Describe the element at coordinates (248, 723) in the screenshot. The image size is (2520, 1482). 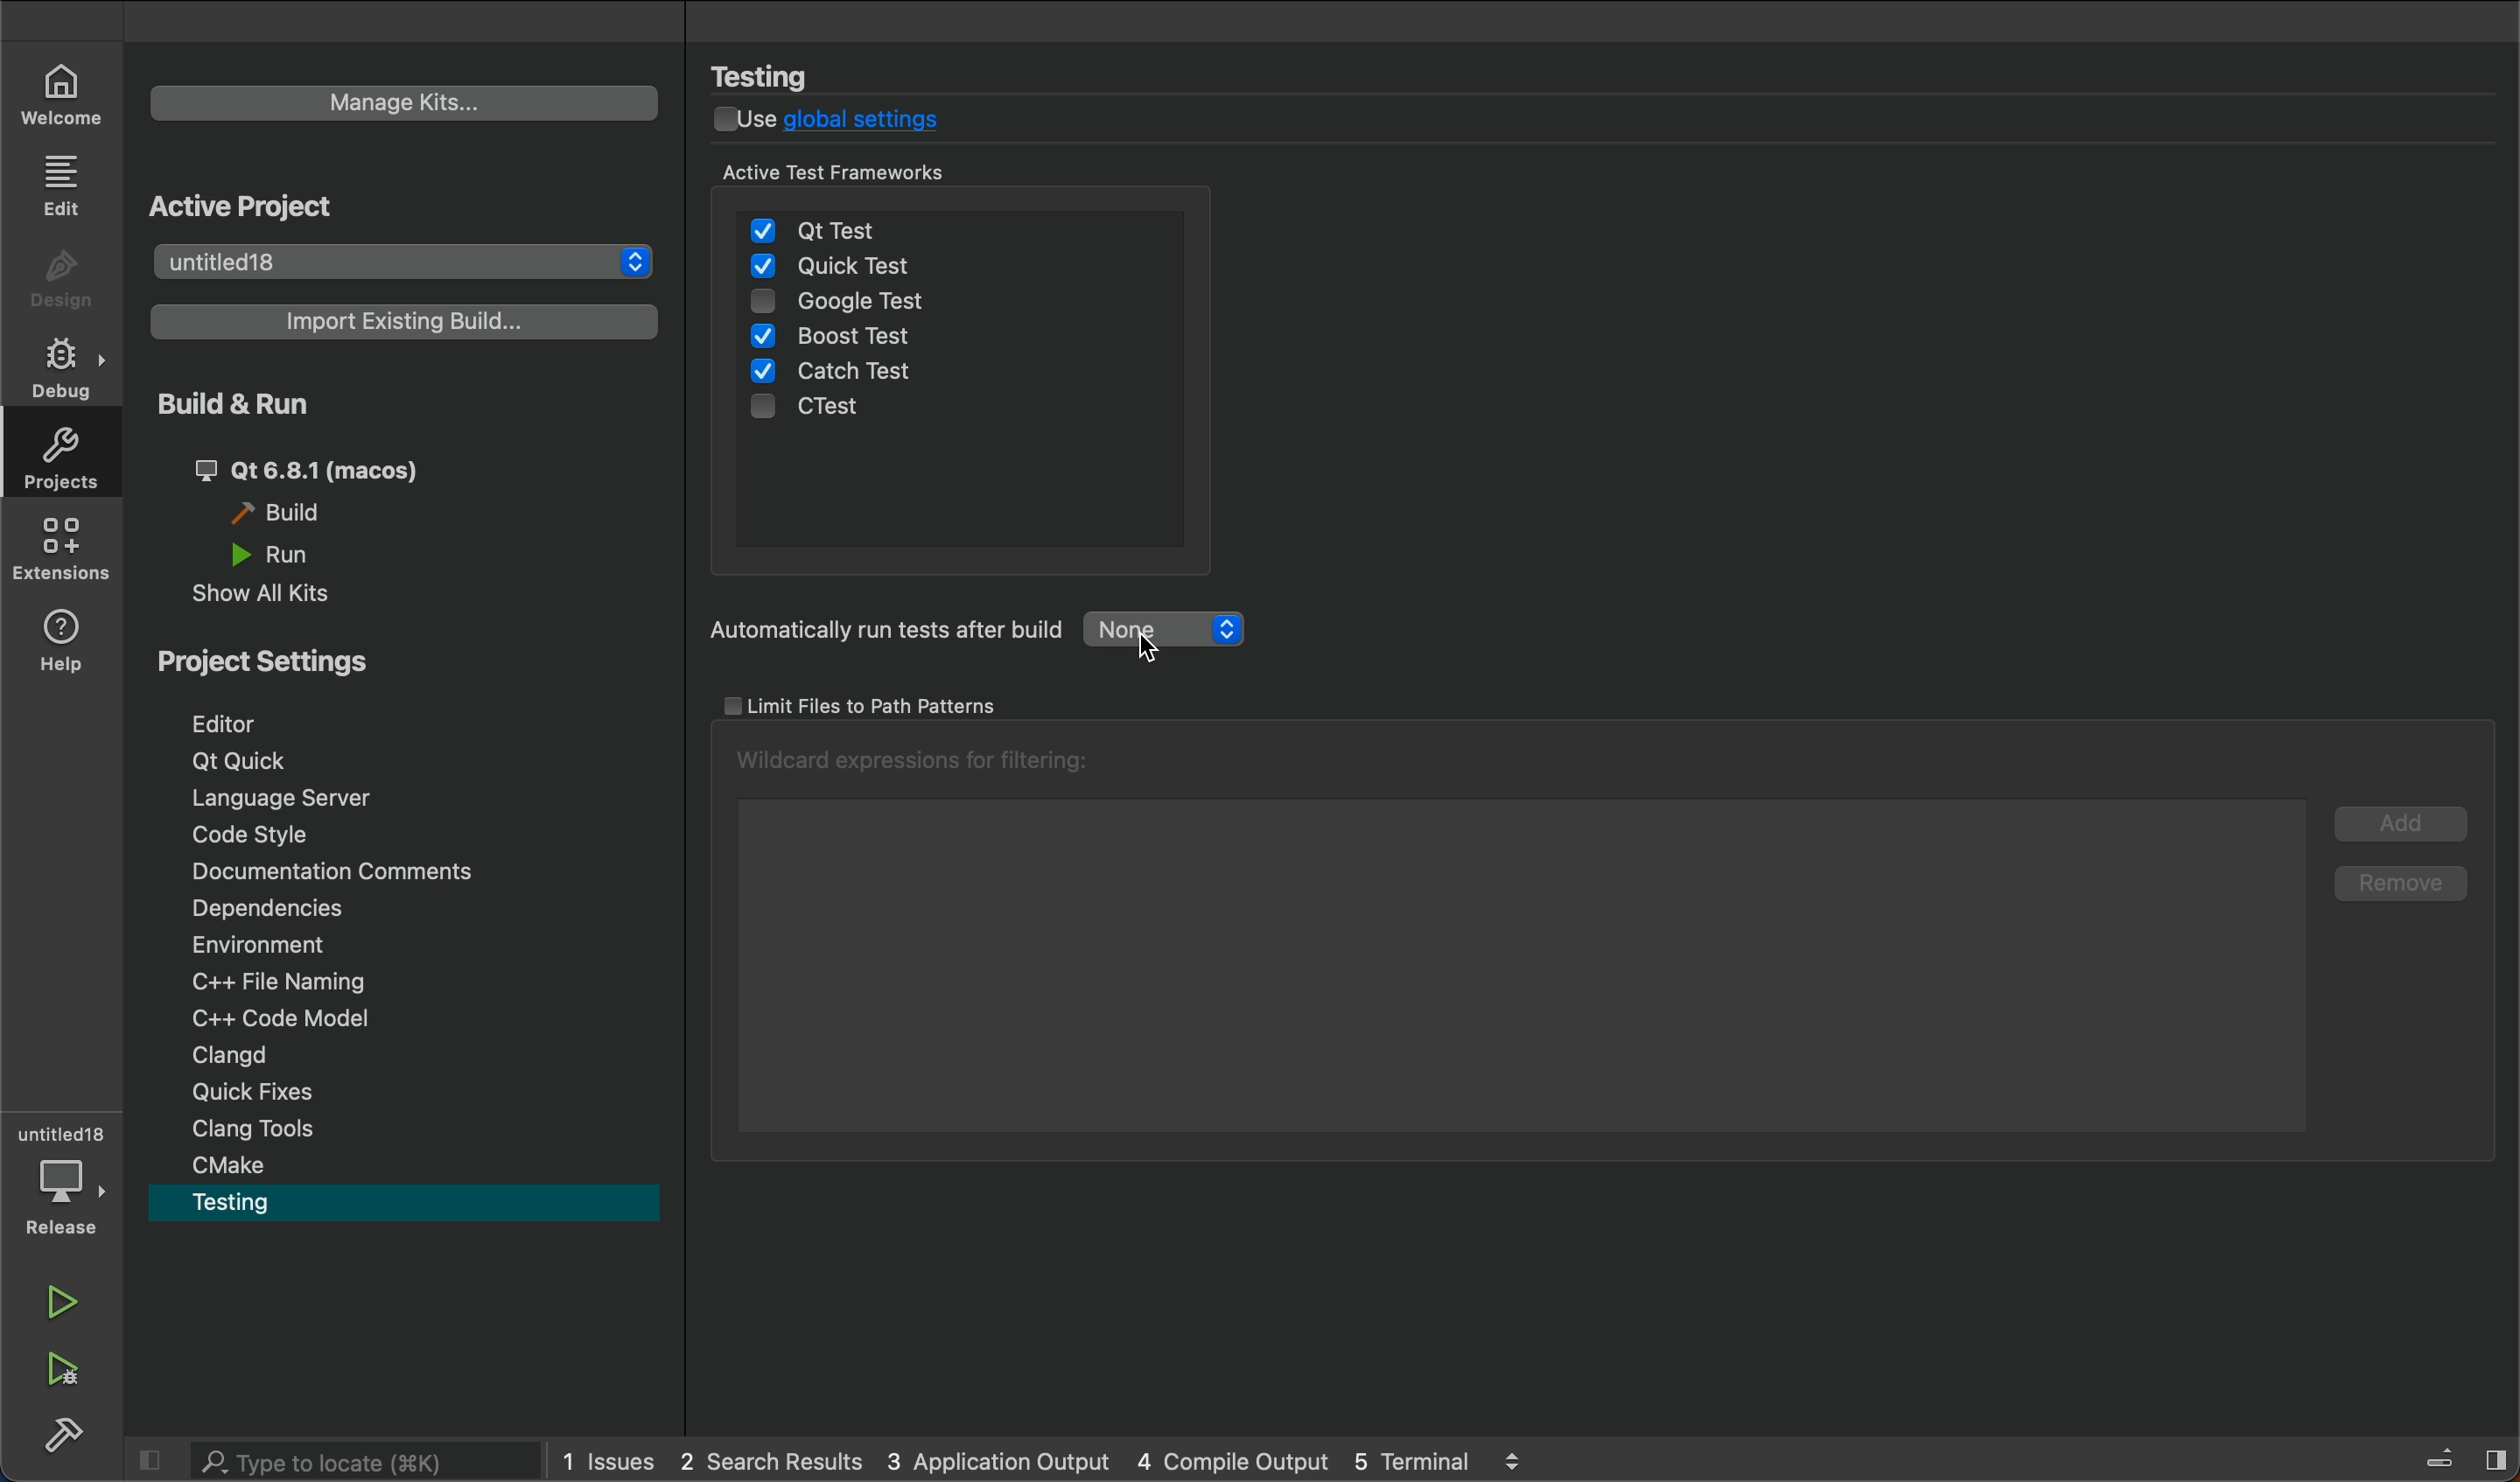
I see `editor` at that location.